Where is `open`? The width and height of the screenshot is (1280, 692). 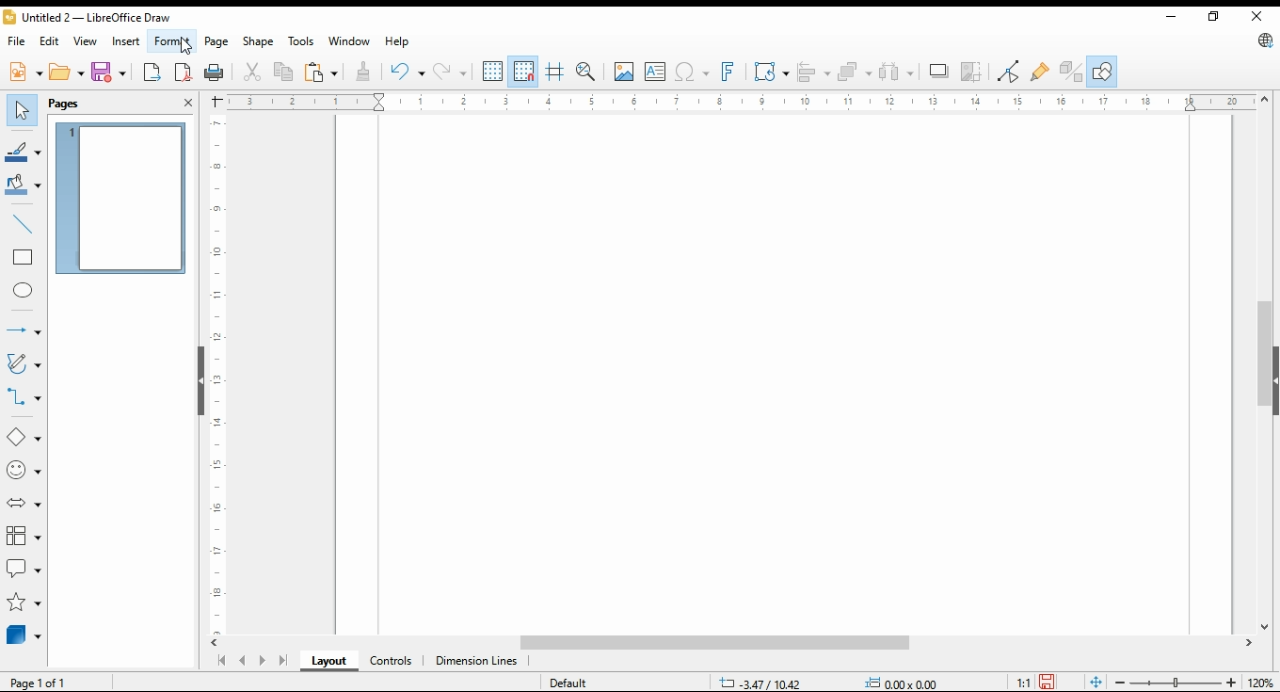 open is located at coordinates (67, 70).